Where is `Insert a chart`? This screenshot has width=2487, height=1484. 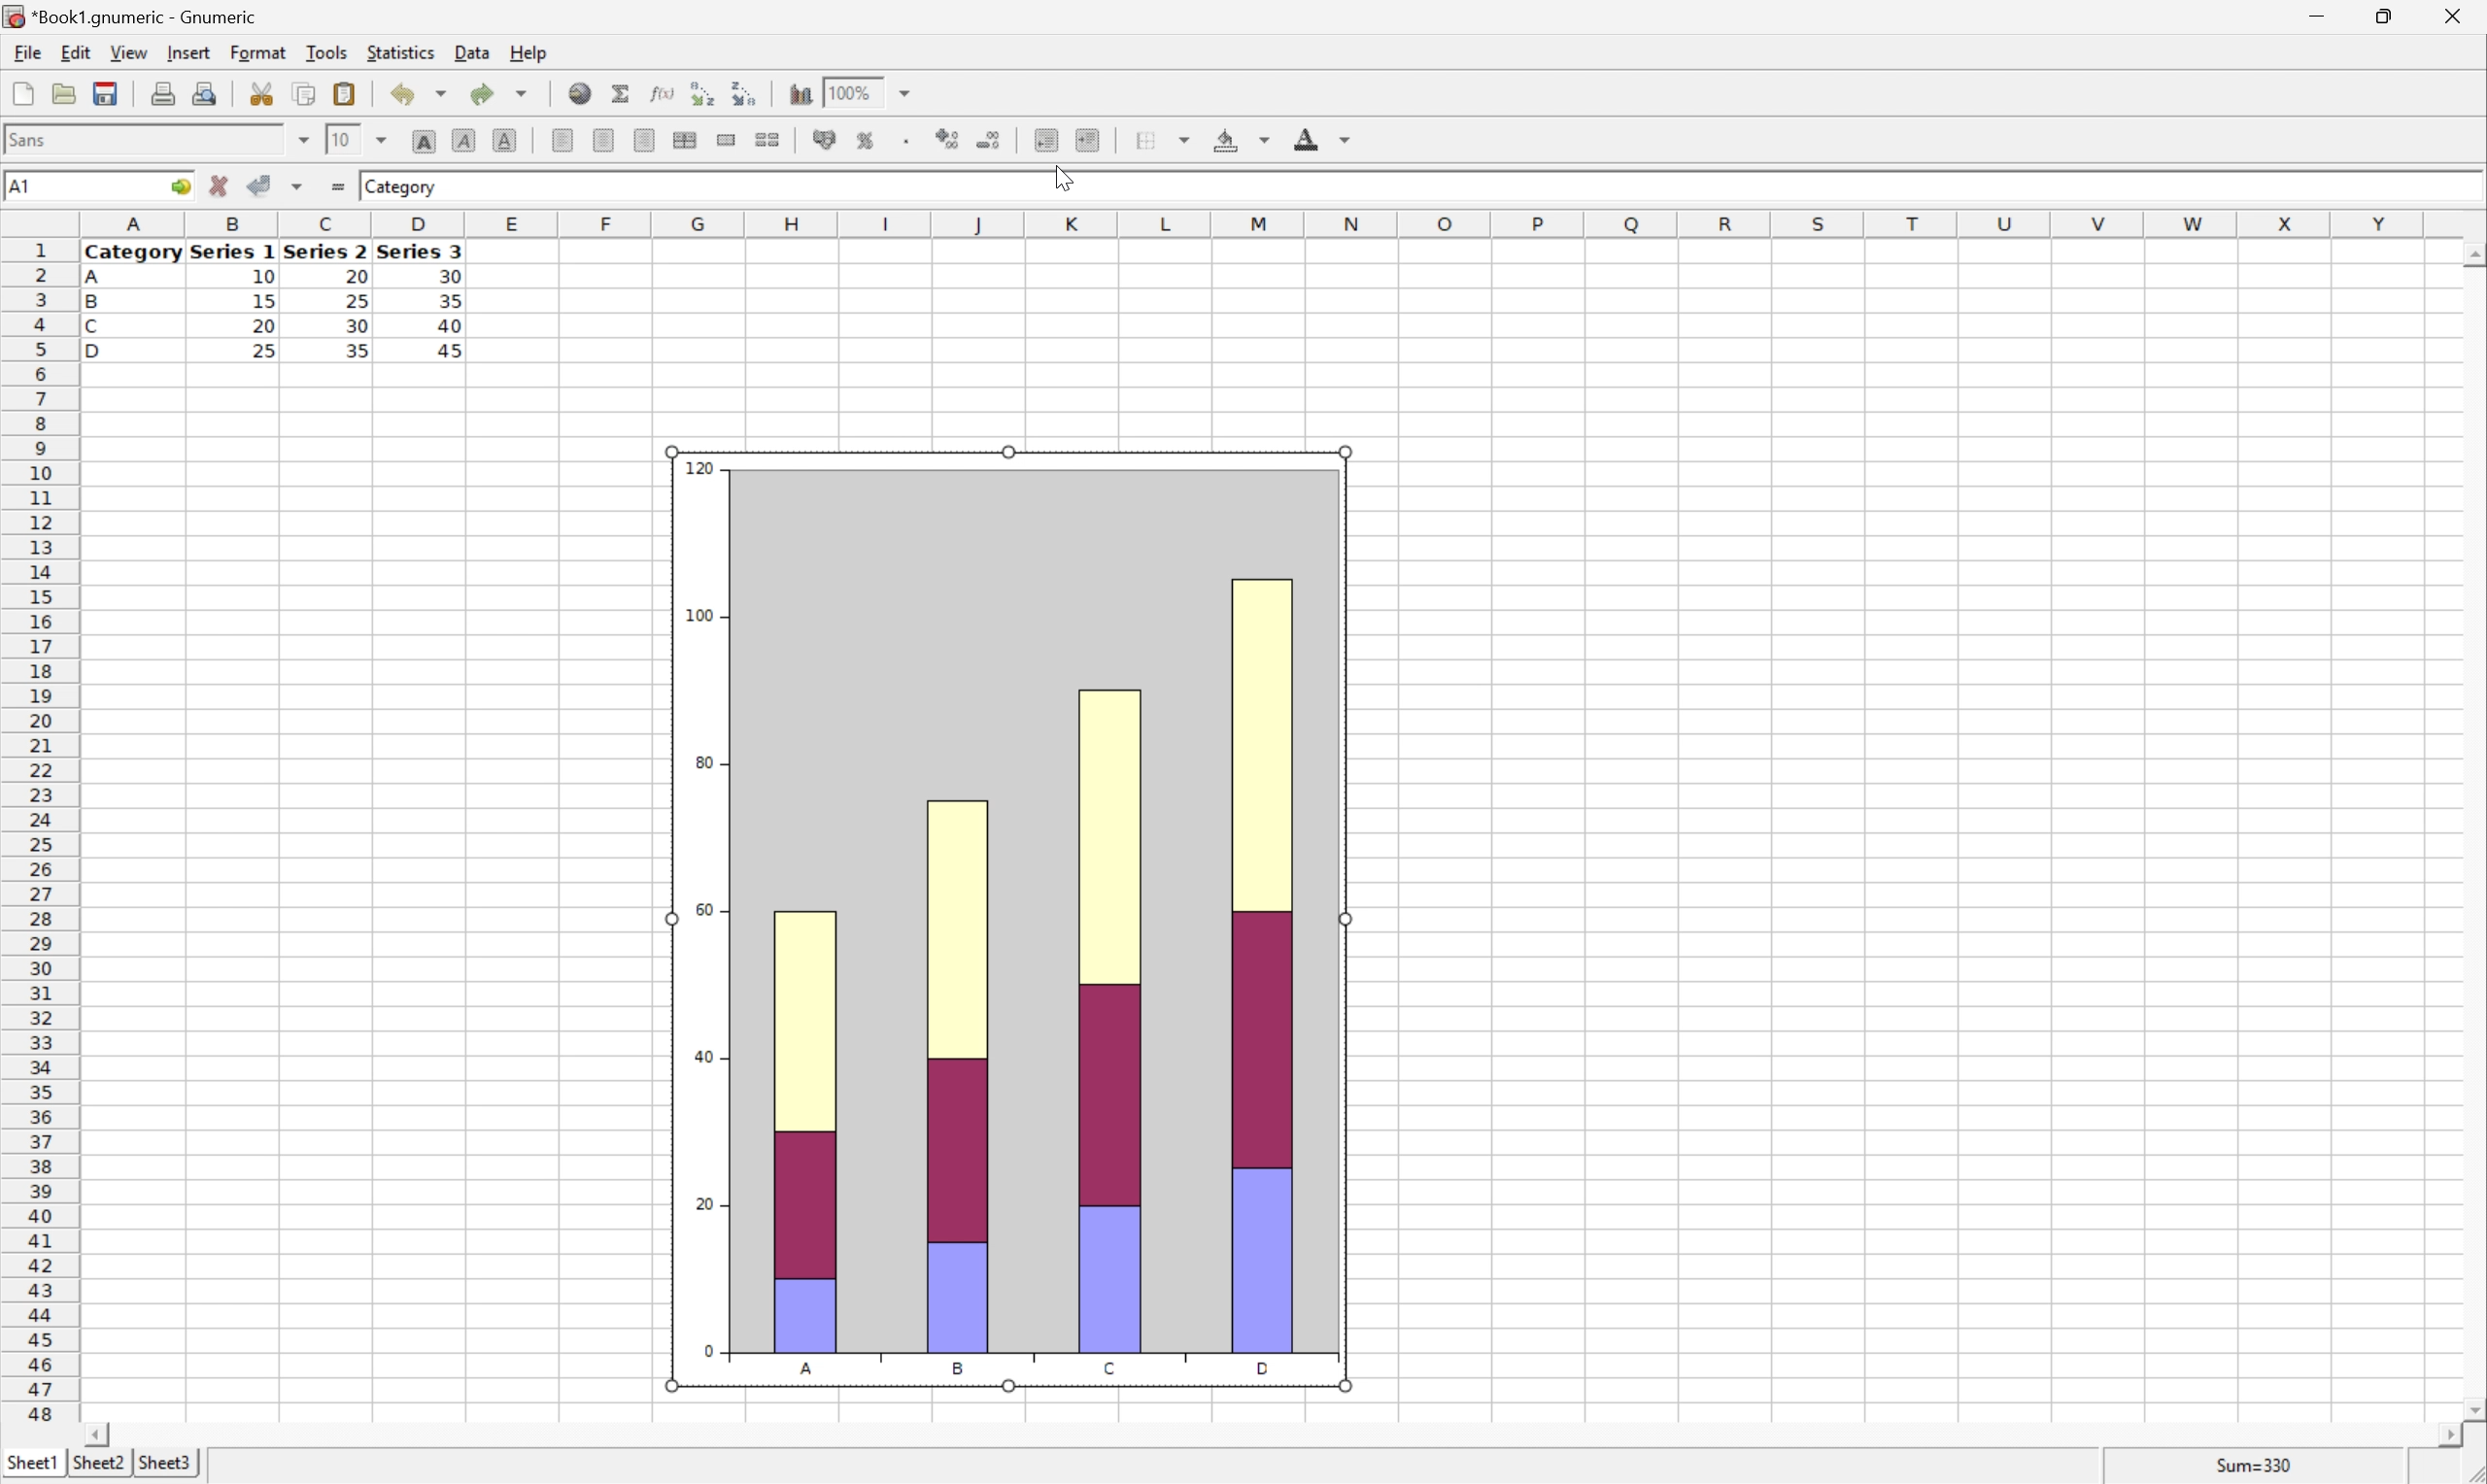
Insert a chart is located at coordinates (882, 139).